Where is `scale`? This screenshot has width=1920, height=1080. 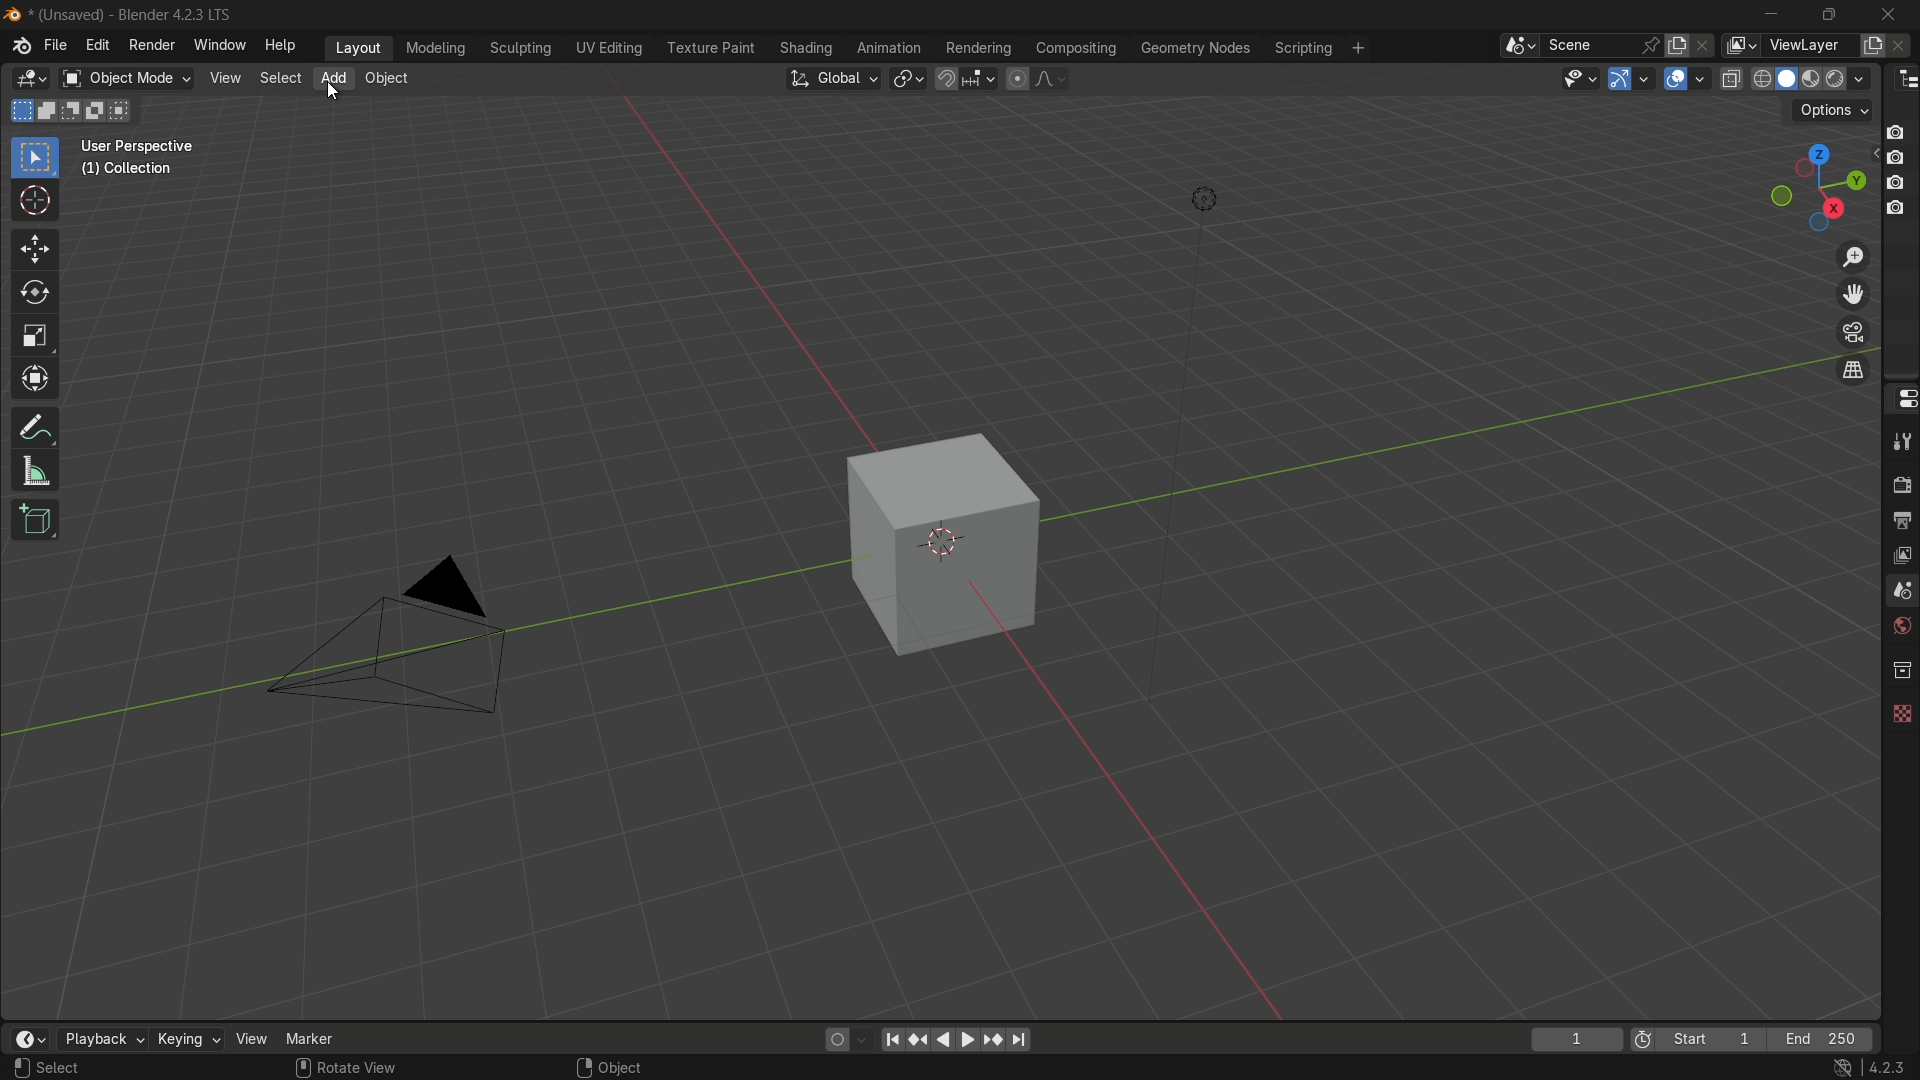
scale is located at coordinates (34, 336).